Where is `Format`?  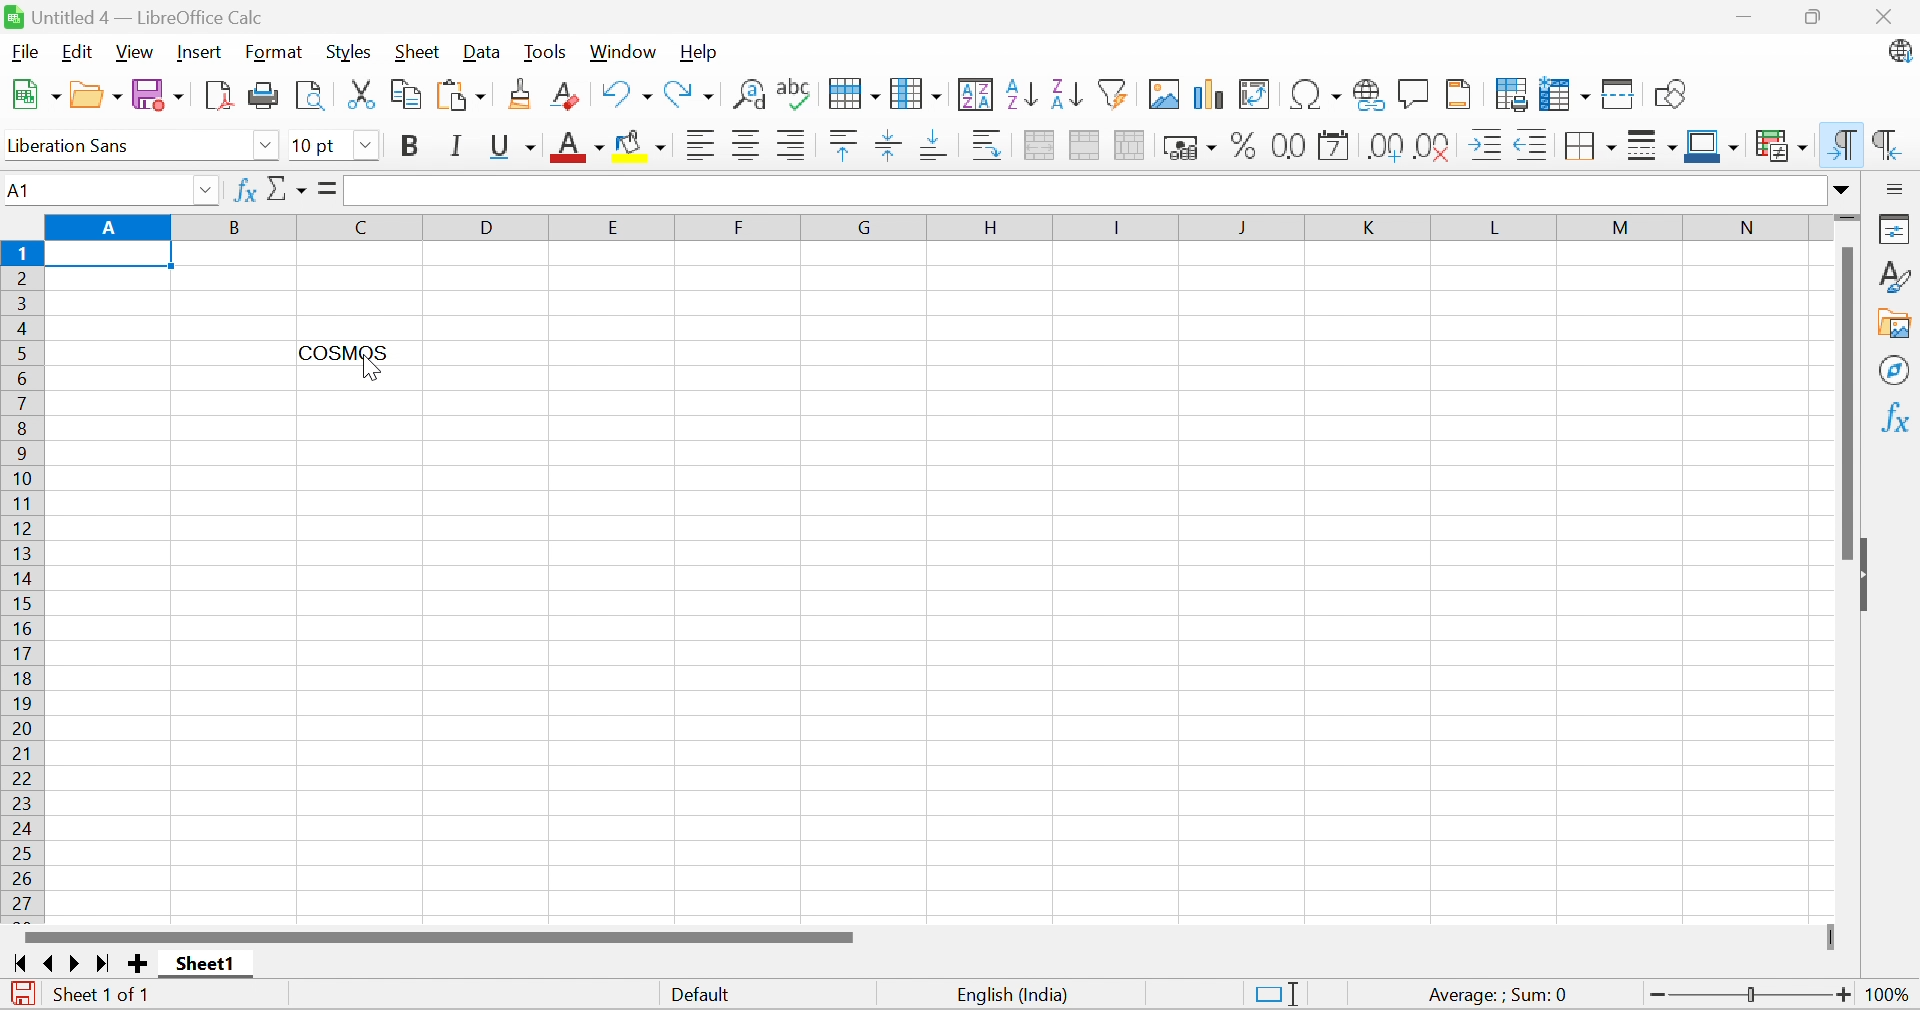 Format is located at coordinates (274, 52).